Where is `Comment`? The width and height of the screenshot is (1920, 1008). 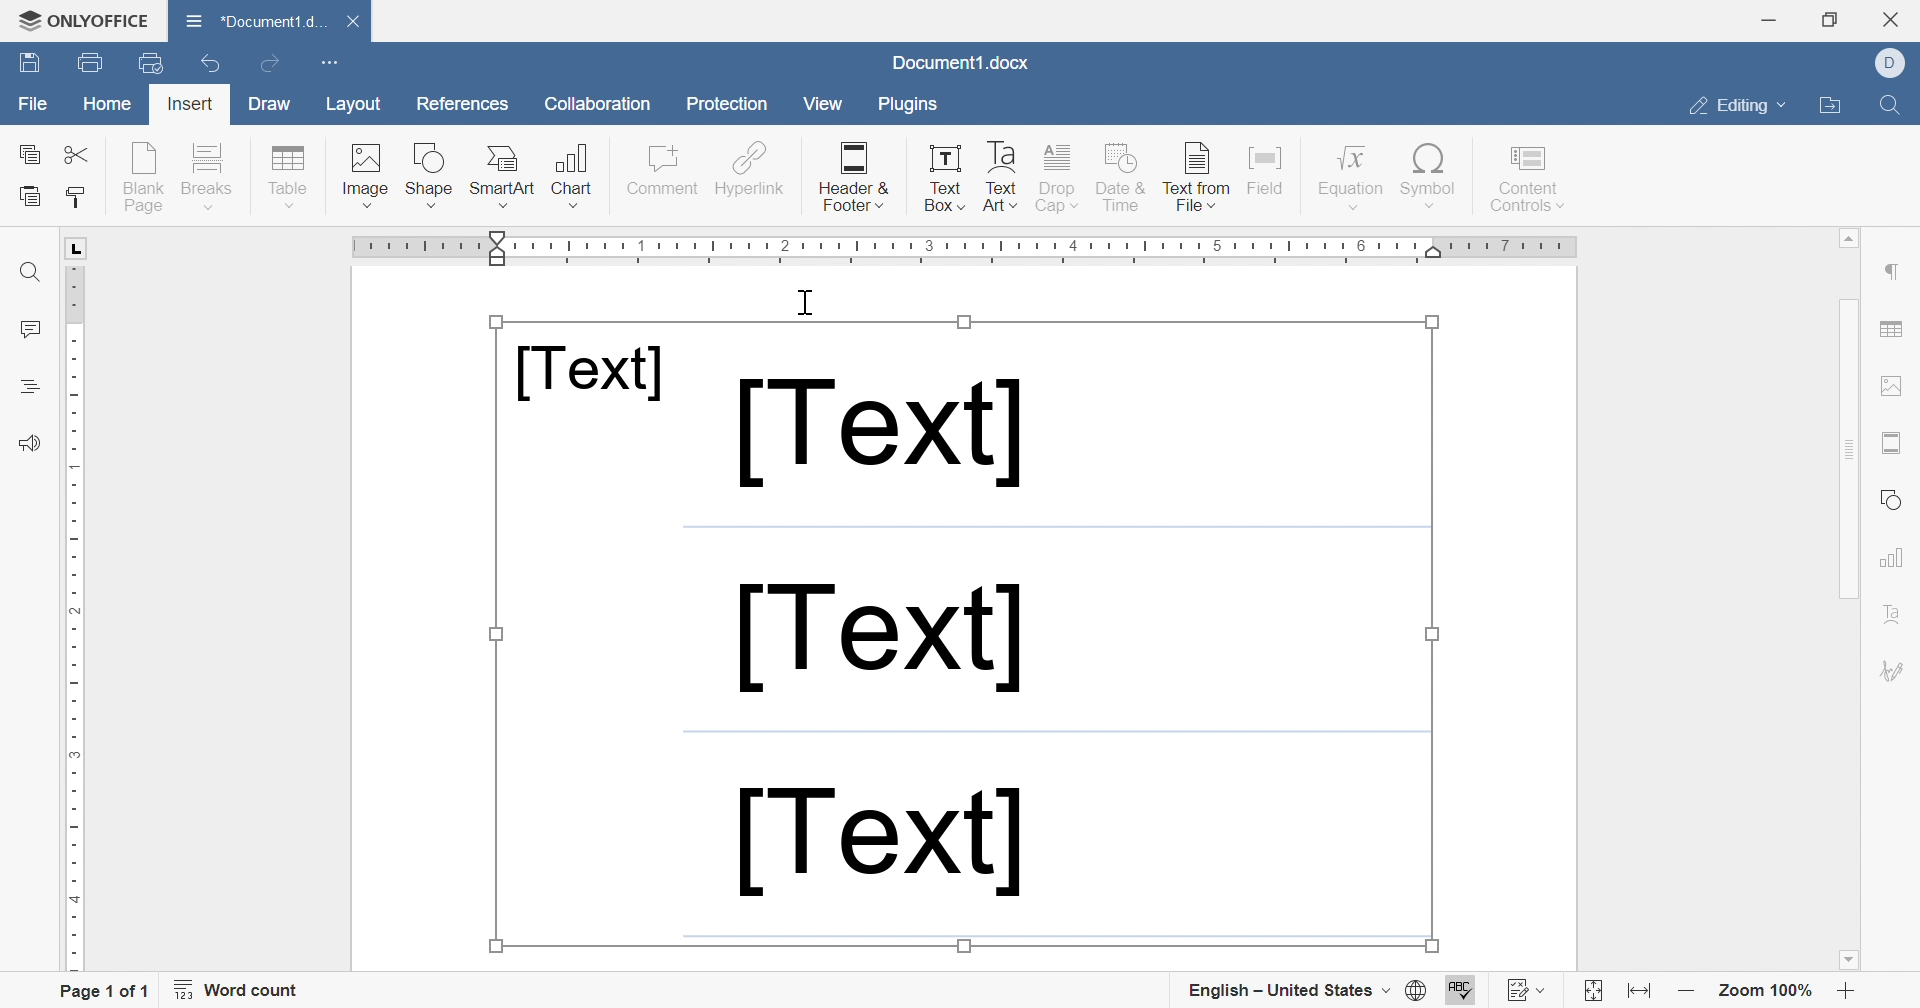
Comment is located at coordinates (656, 171).